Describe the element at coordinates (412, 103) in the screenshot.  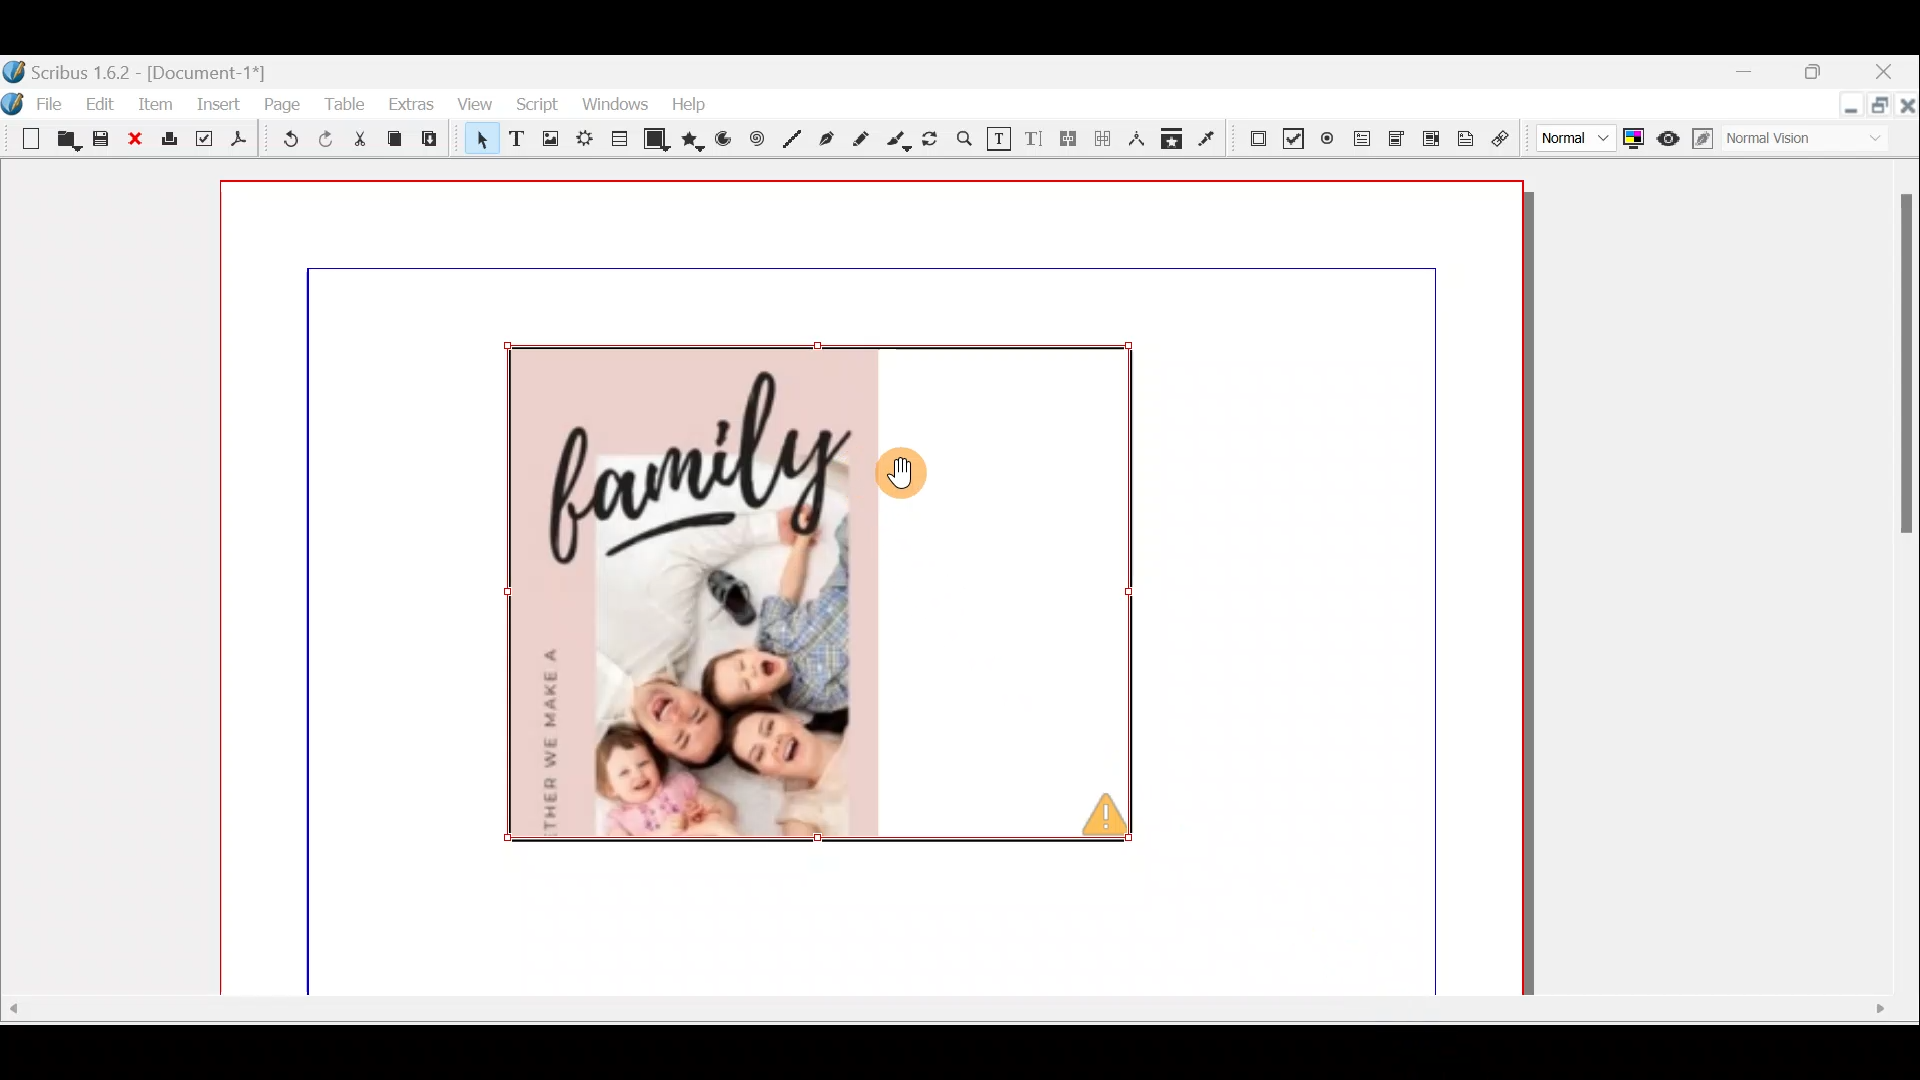
I see `Extras` at that location.